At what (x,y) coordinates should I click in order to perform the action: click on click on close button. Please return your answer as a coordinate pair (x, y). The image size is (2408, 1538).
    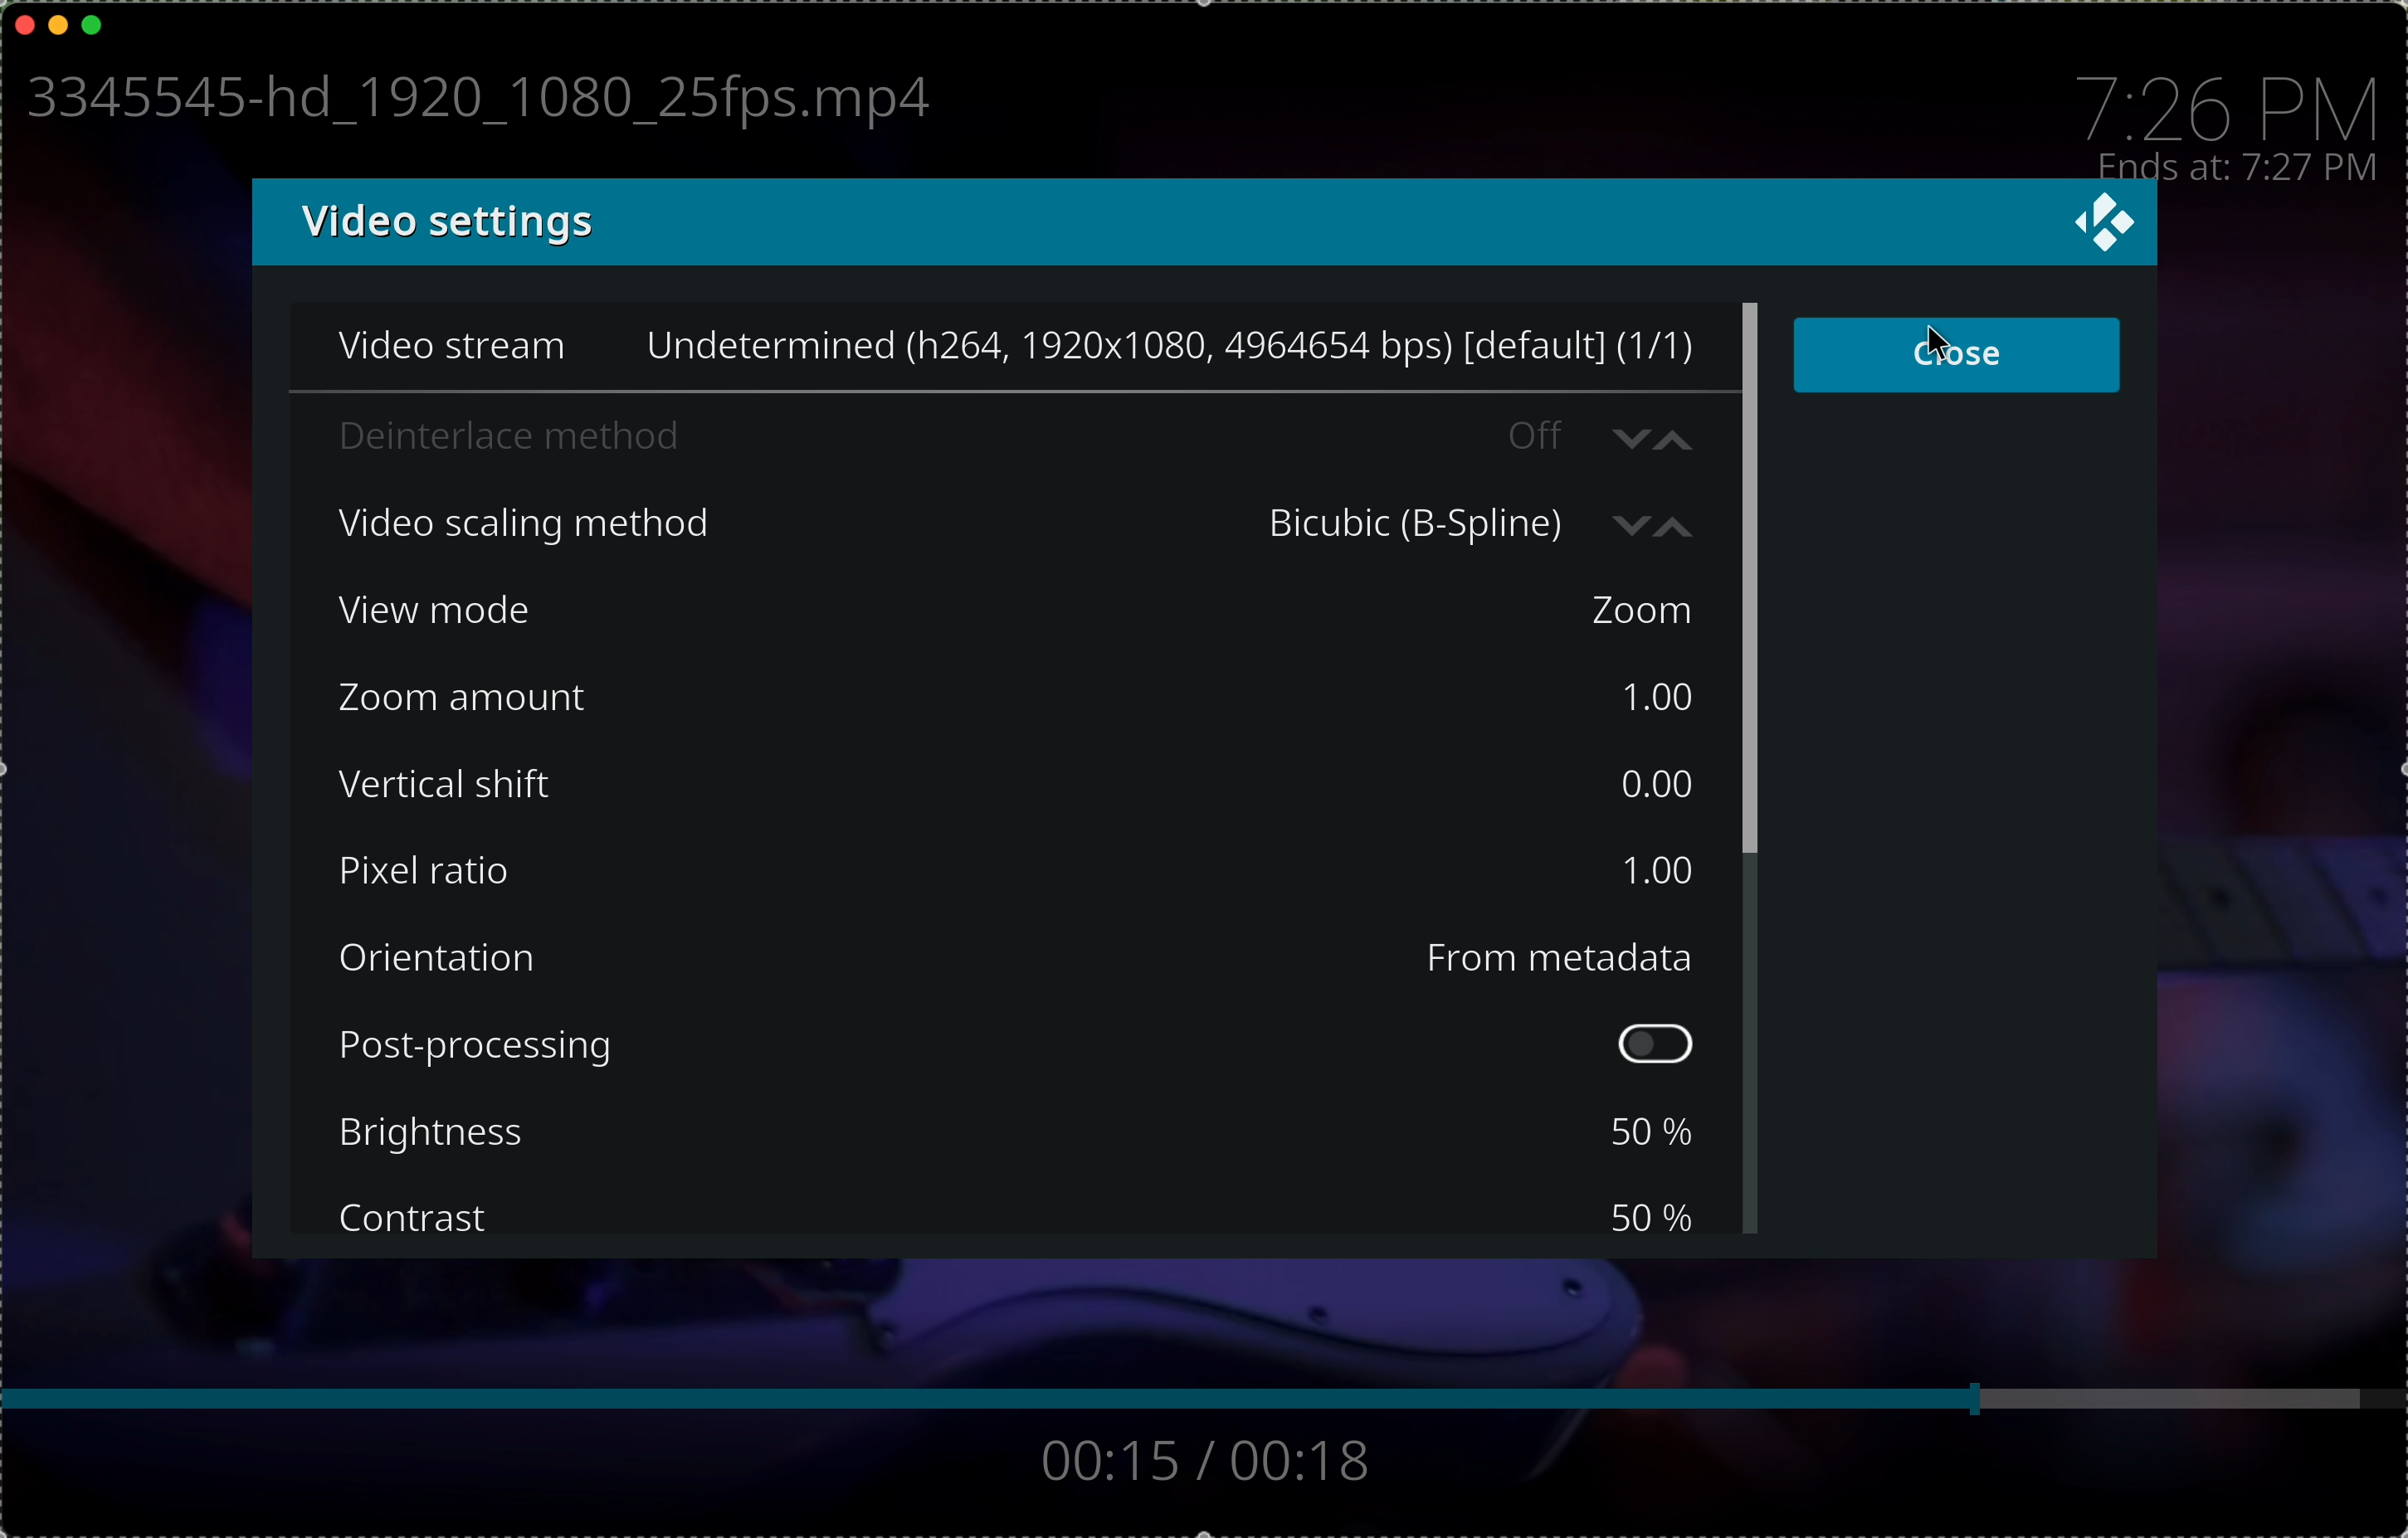
    Looking at the image, I should click on (1956, 355).